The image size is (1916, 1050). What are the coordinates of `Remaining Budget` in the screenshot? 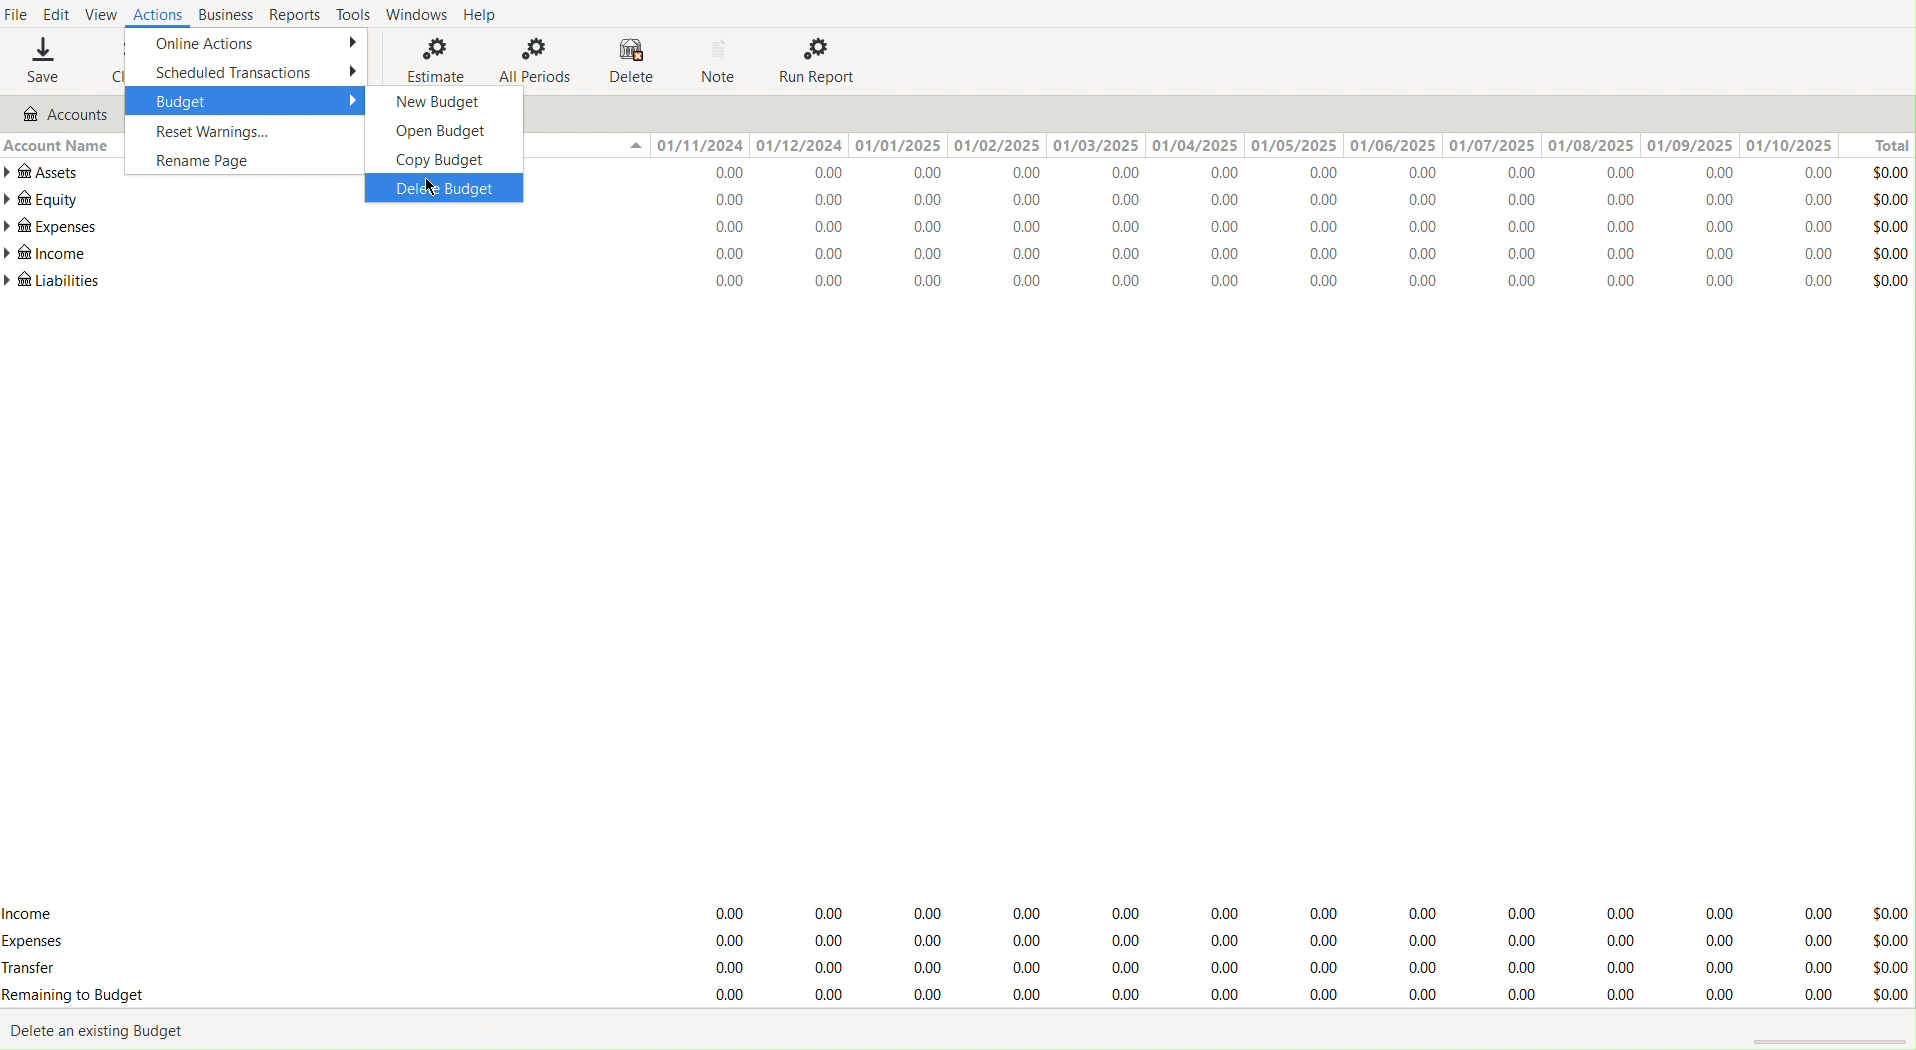 It's located at (74, 995).